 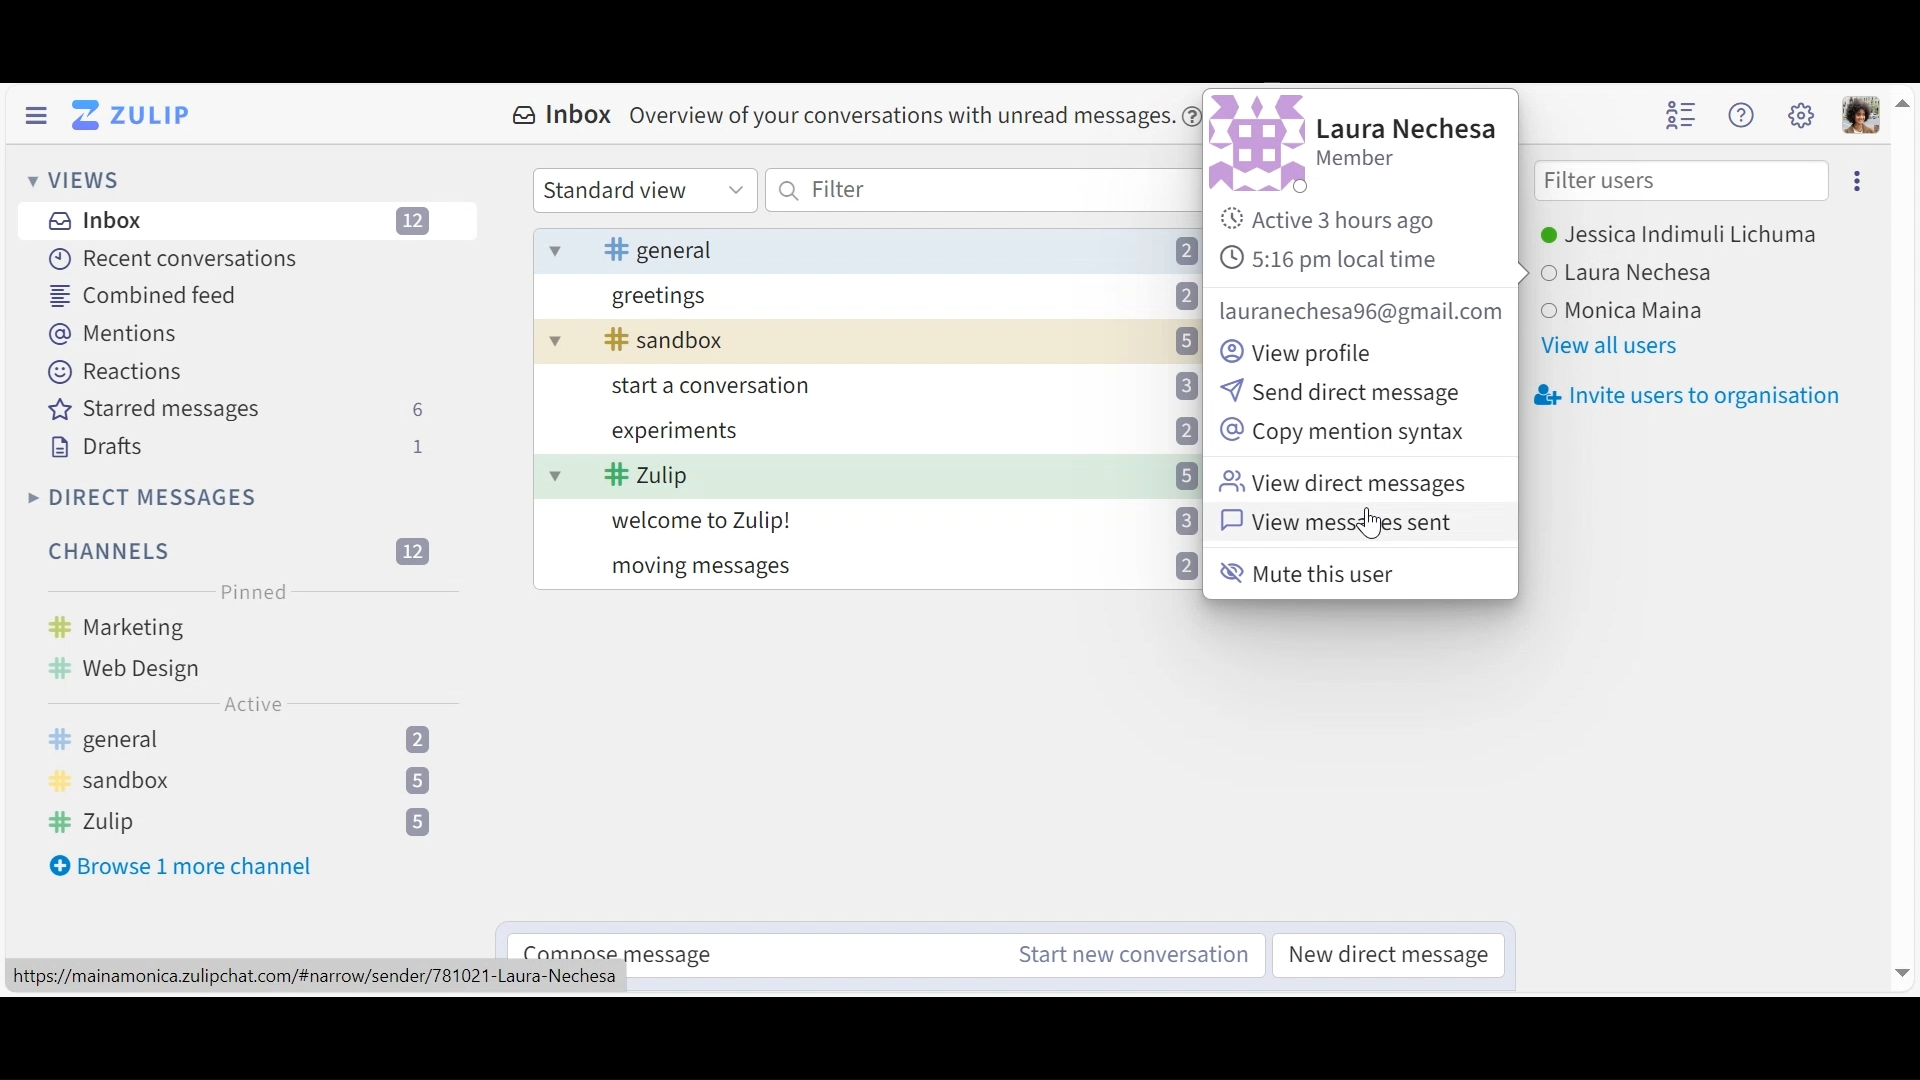 What do you see at coordinates (856, 119) in the screenshot?
I see `Inbox` at bounding box center [856, 119].